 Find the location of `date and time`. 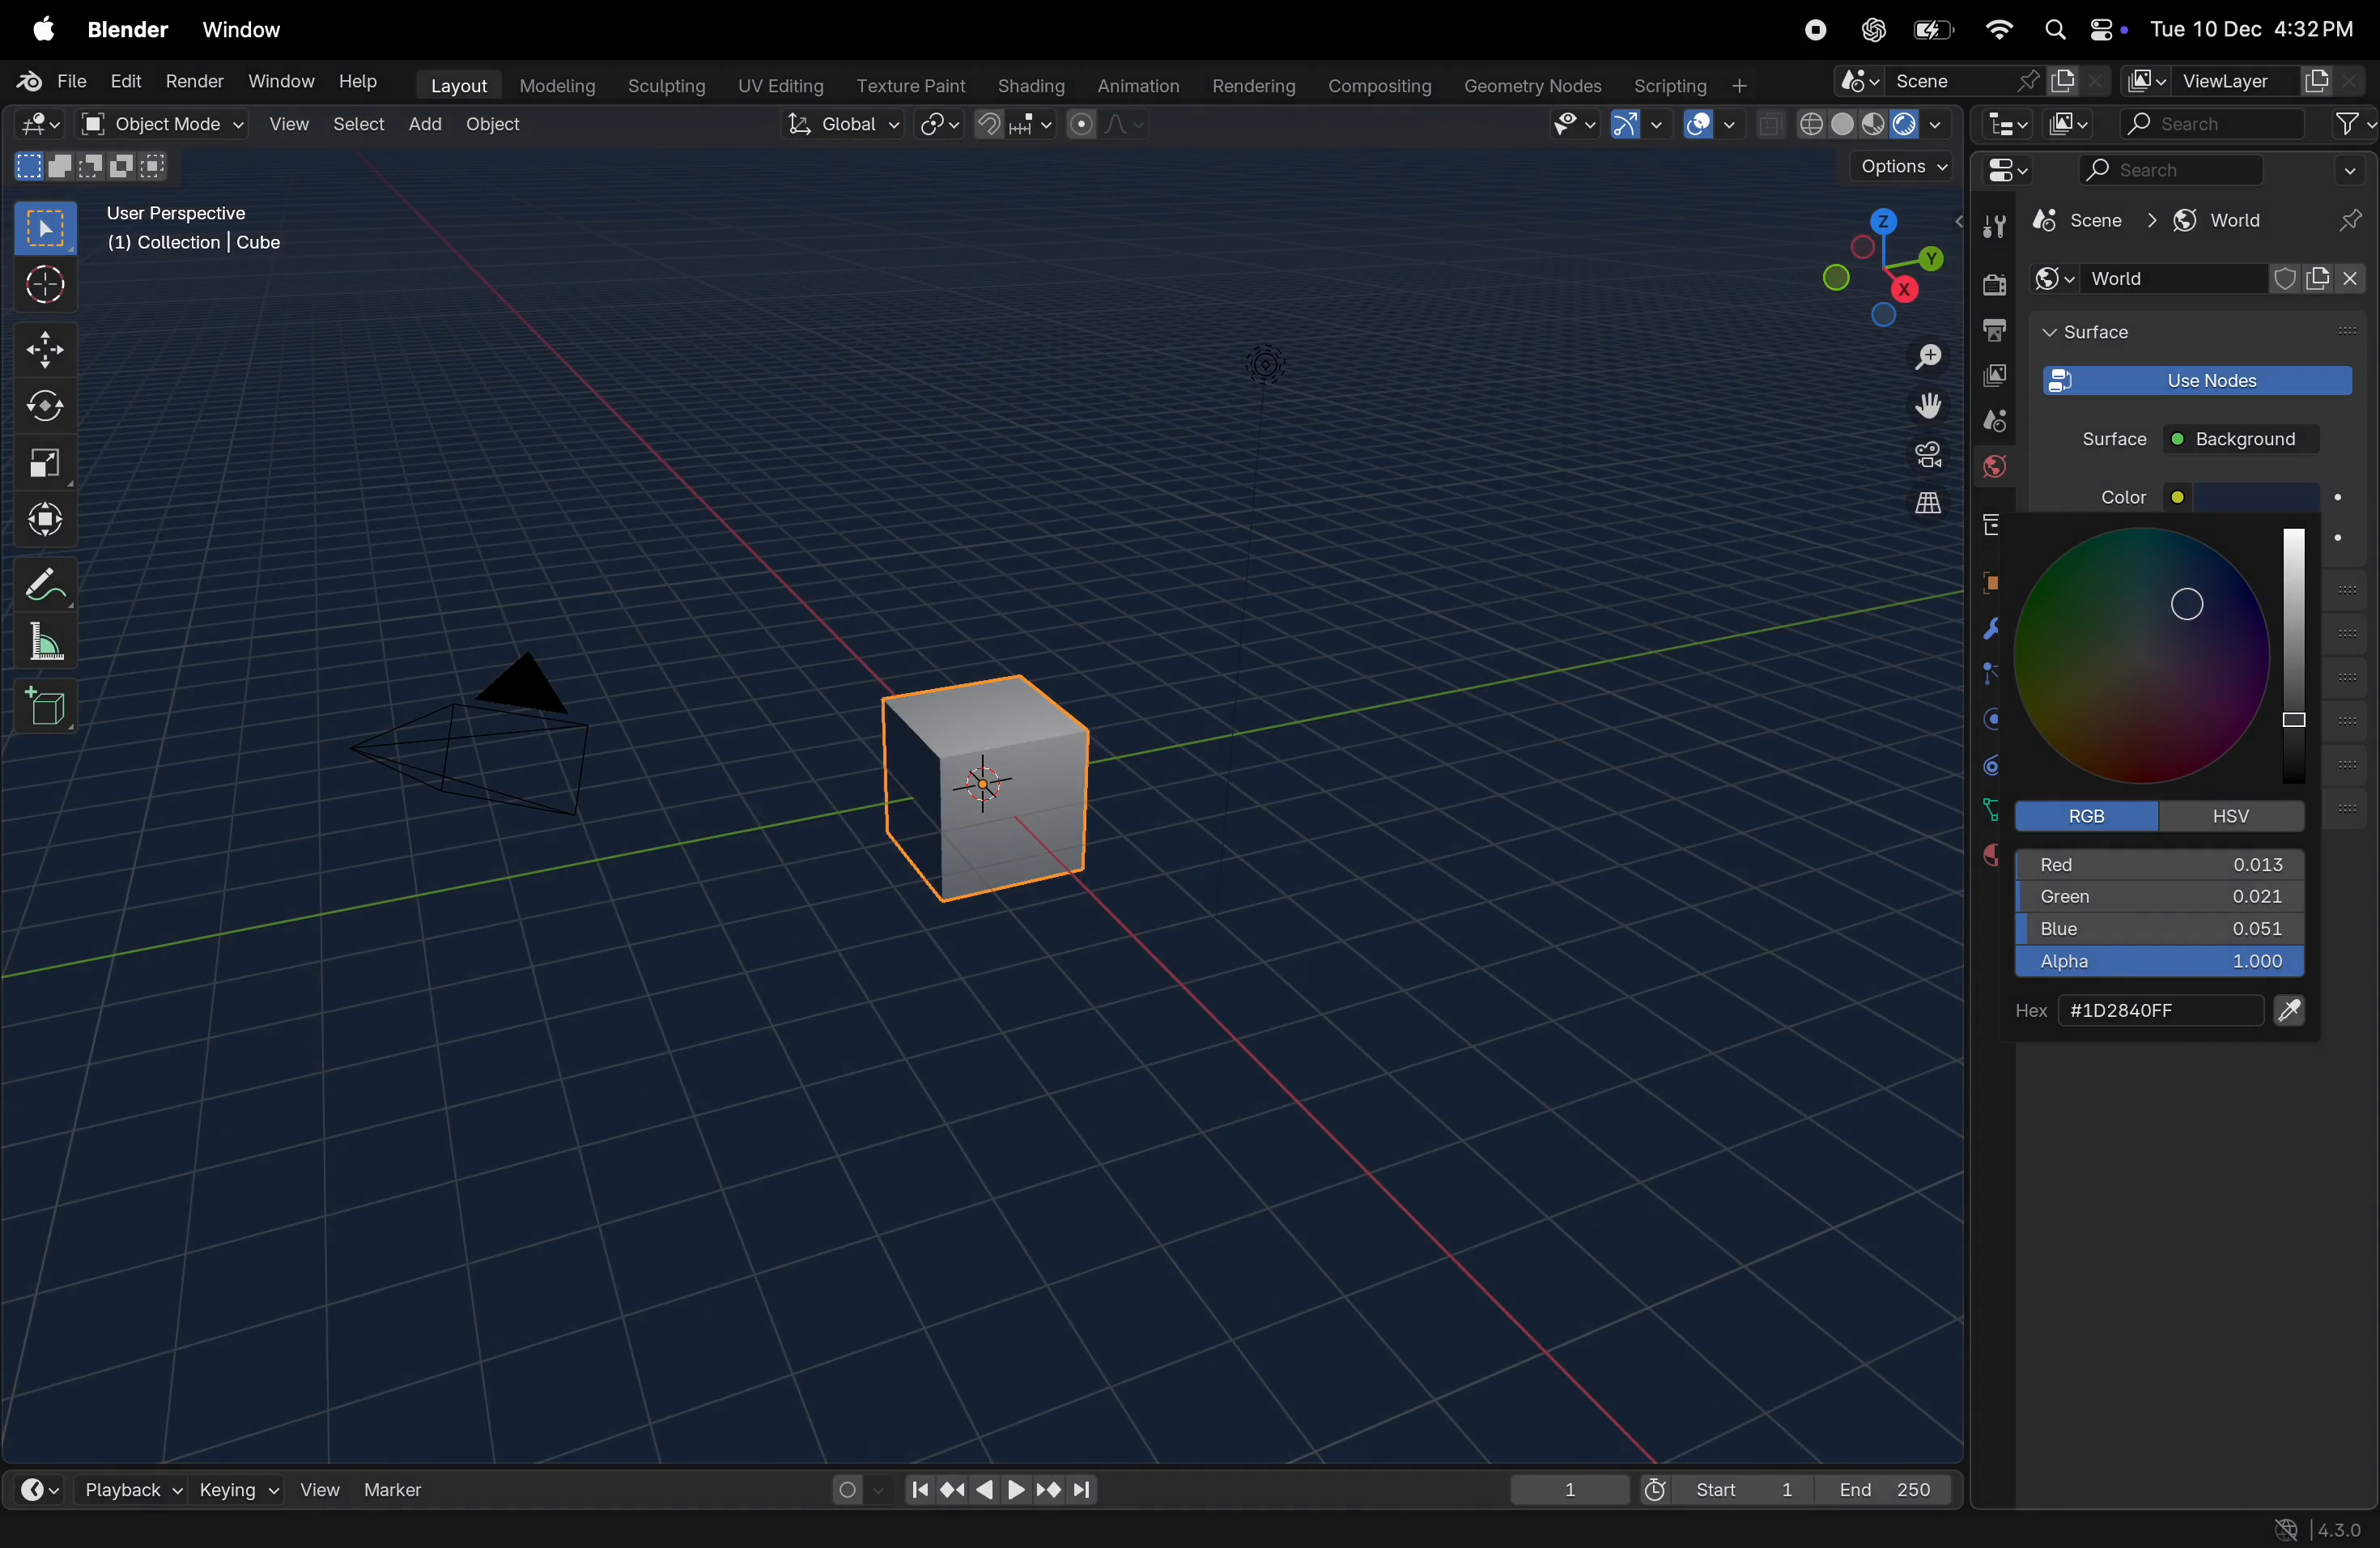

date and time is located at coordinates (2251, 23).